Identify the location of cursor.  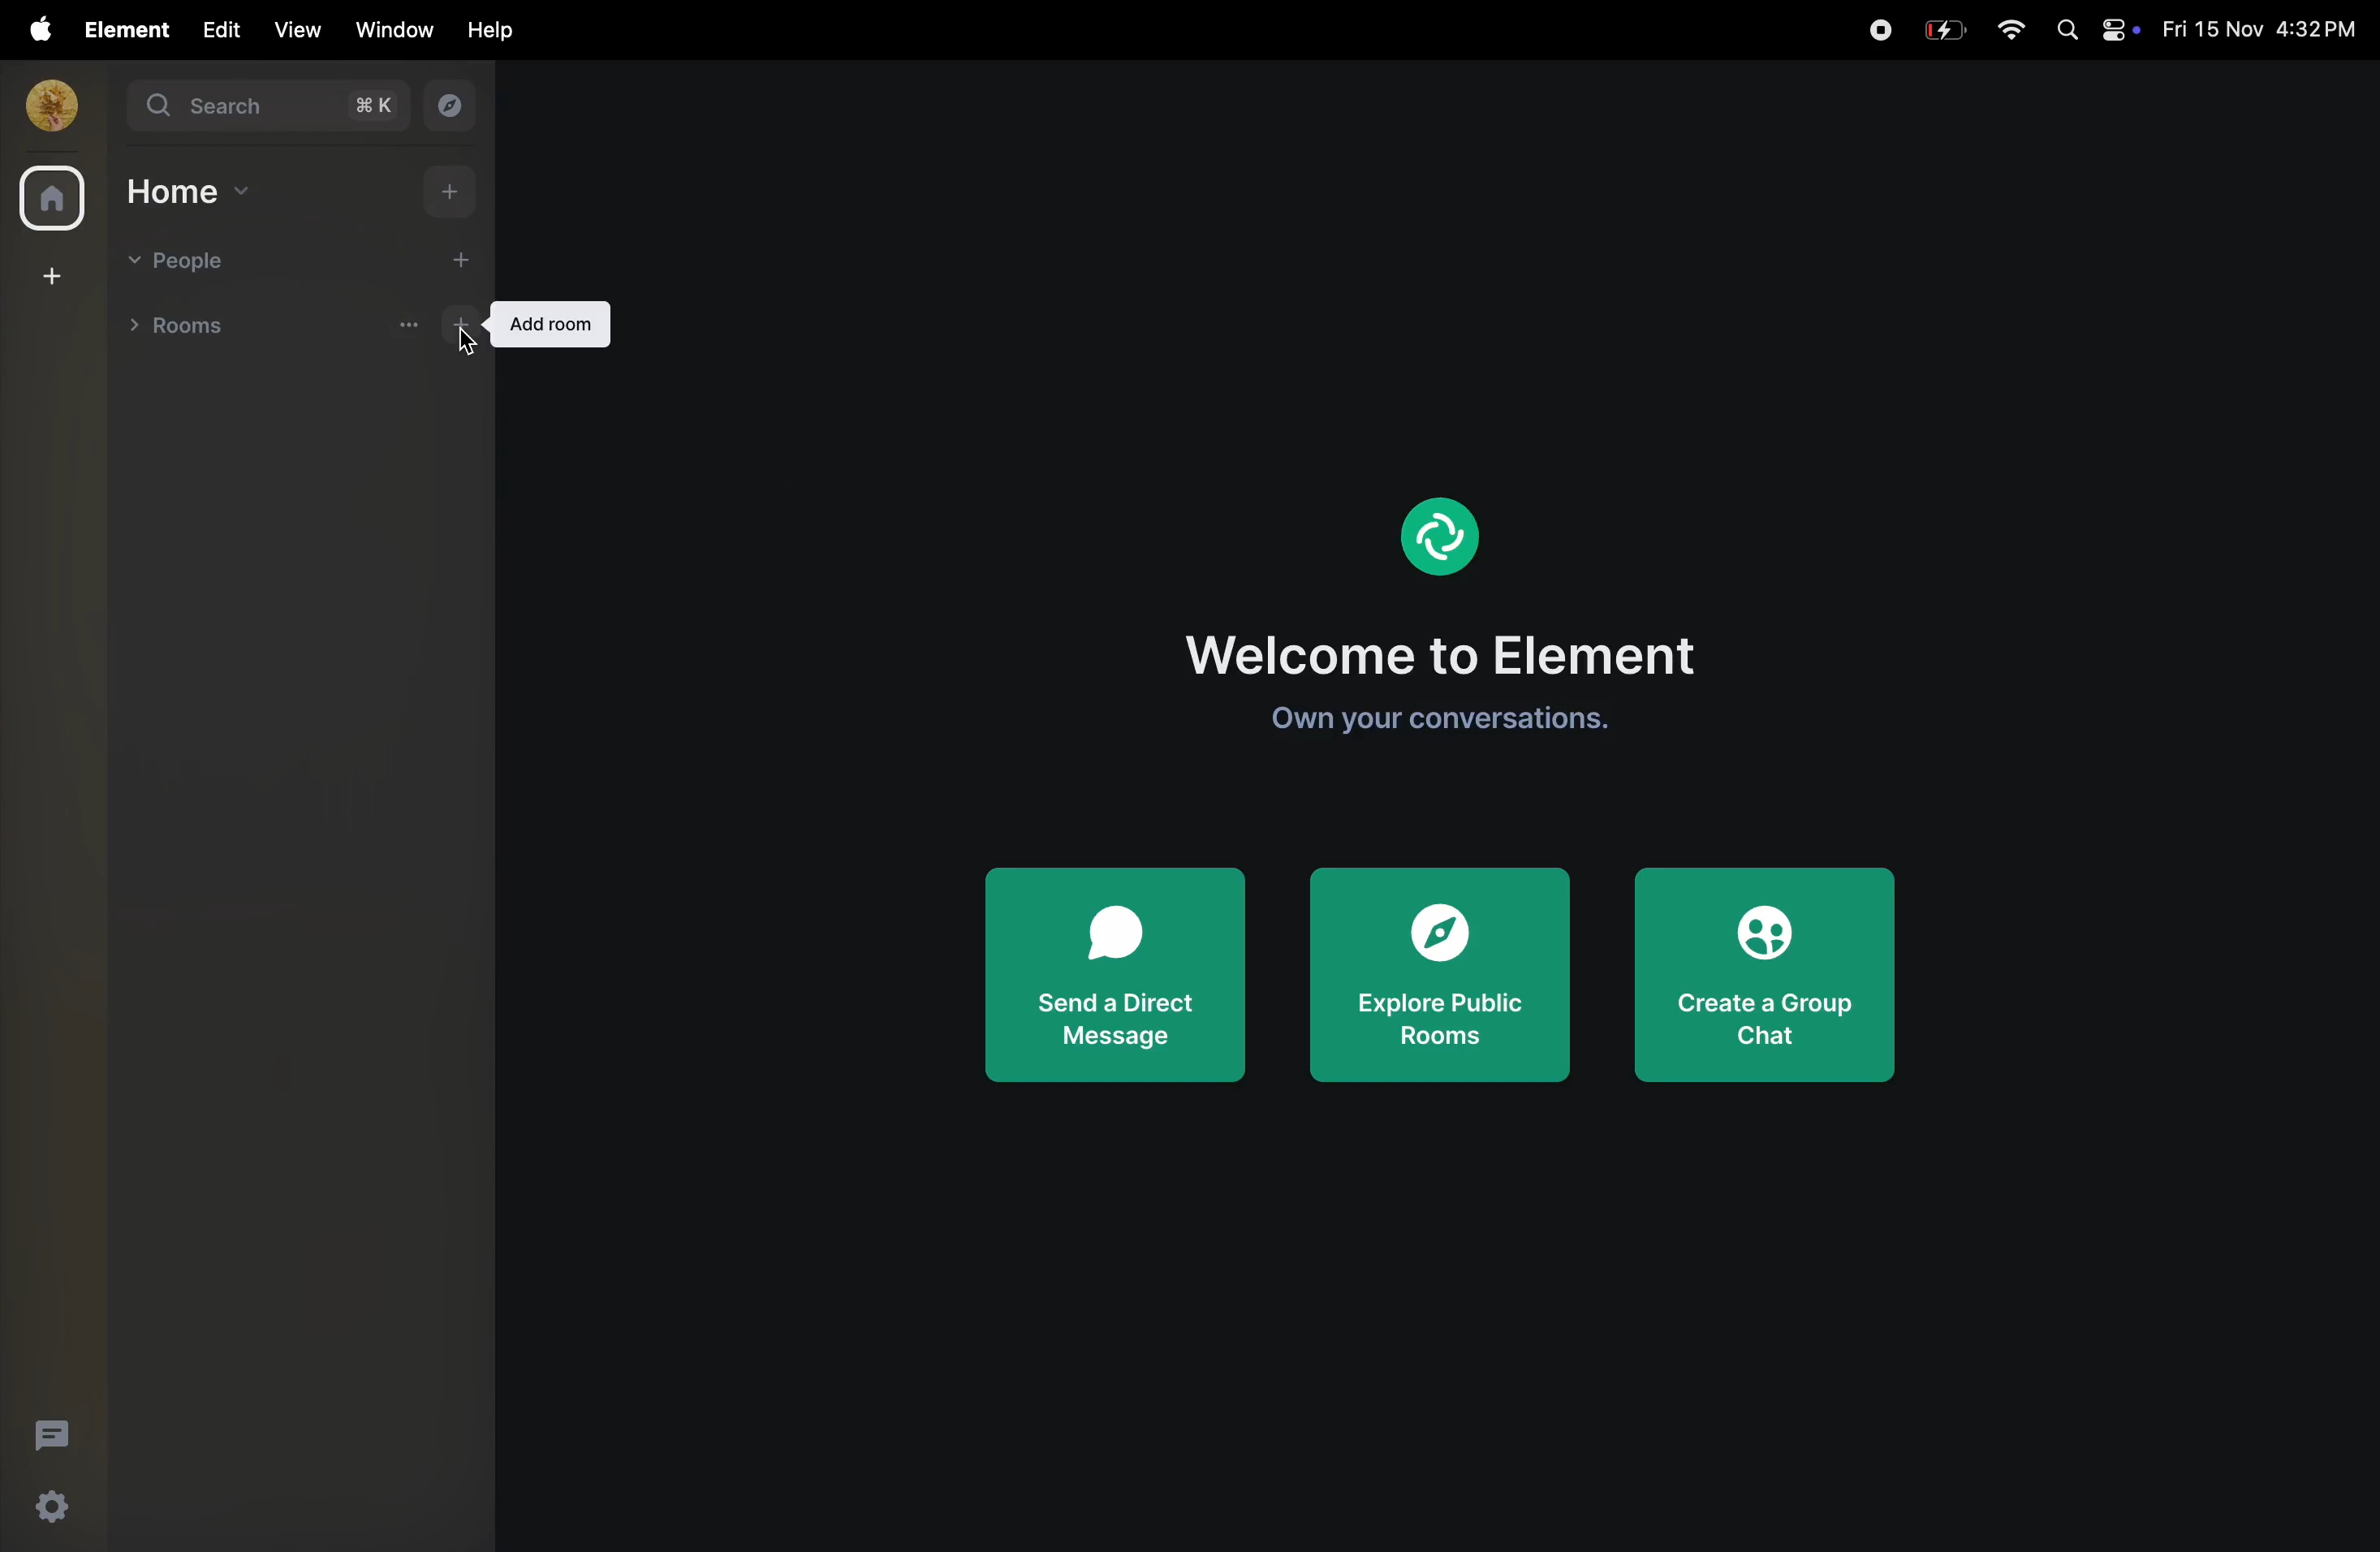
(461, 350).